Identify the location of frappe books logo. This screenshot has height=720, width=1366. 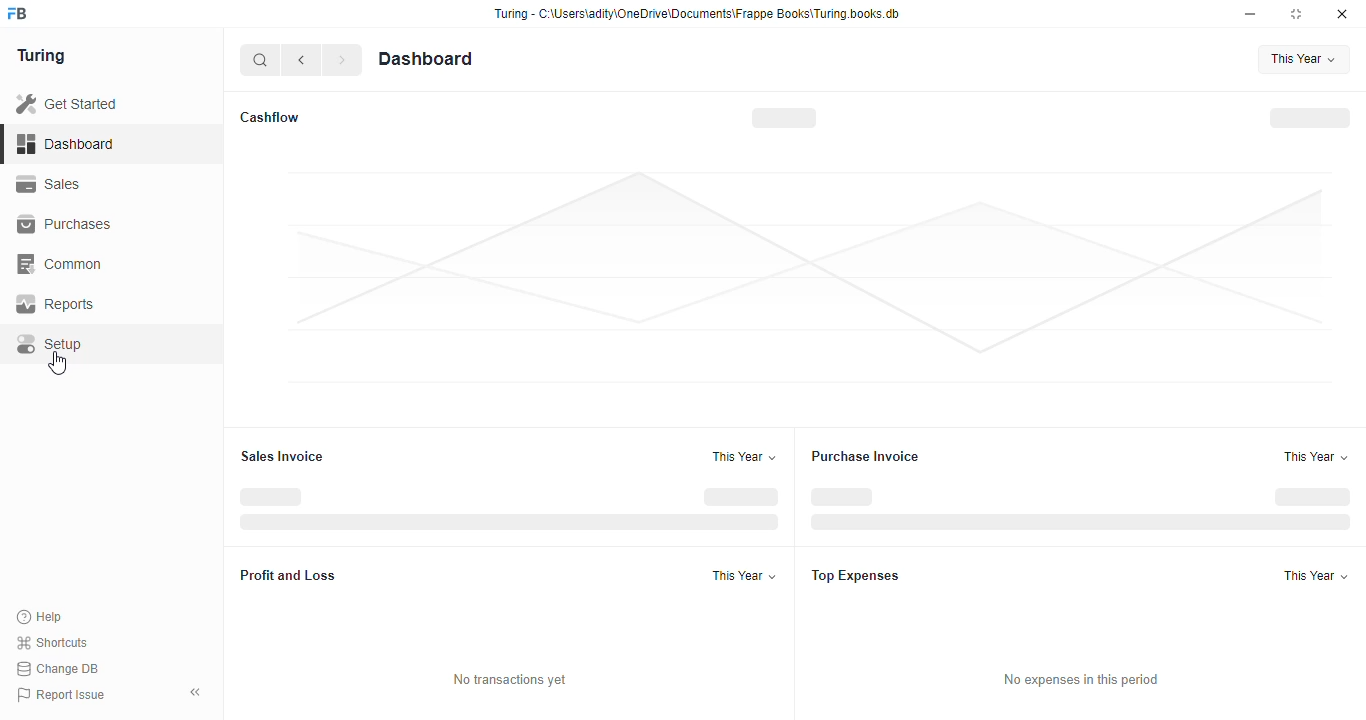
(25, 15).